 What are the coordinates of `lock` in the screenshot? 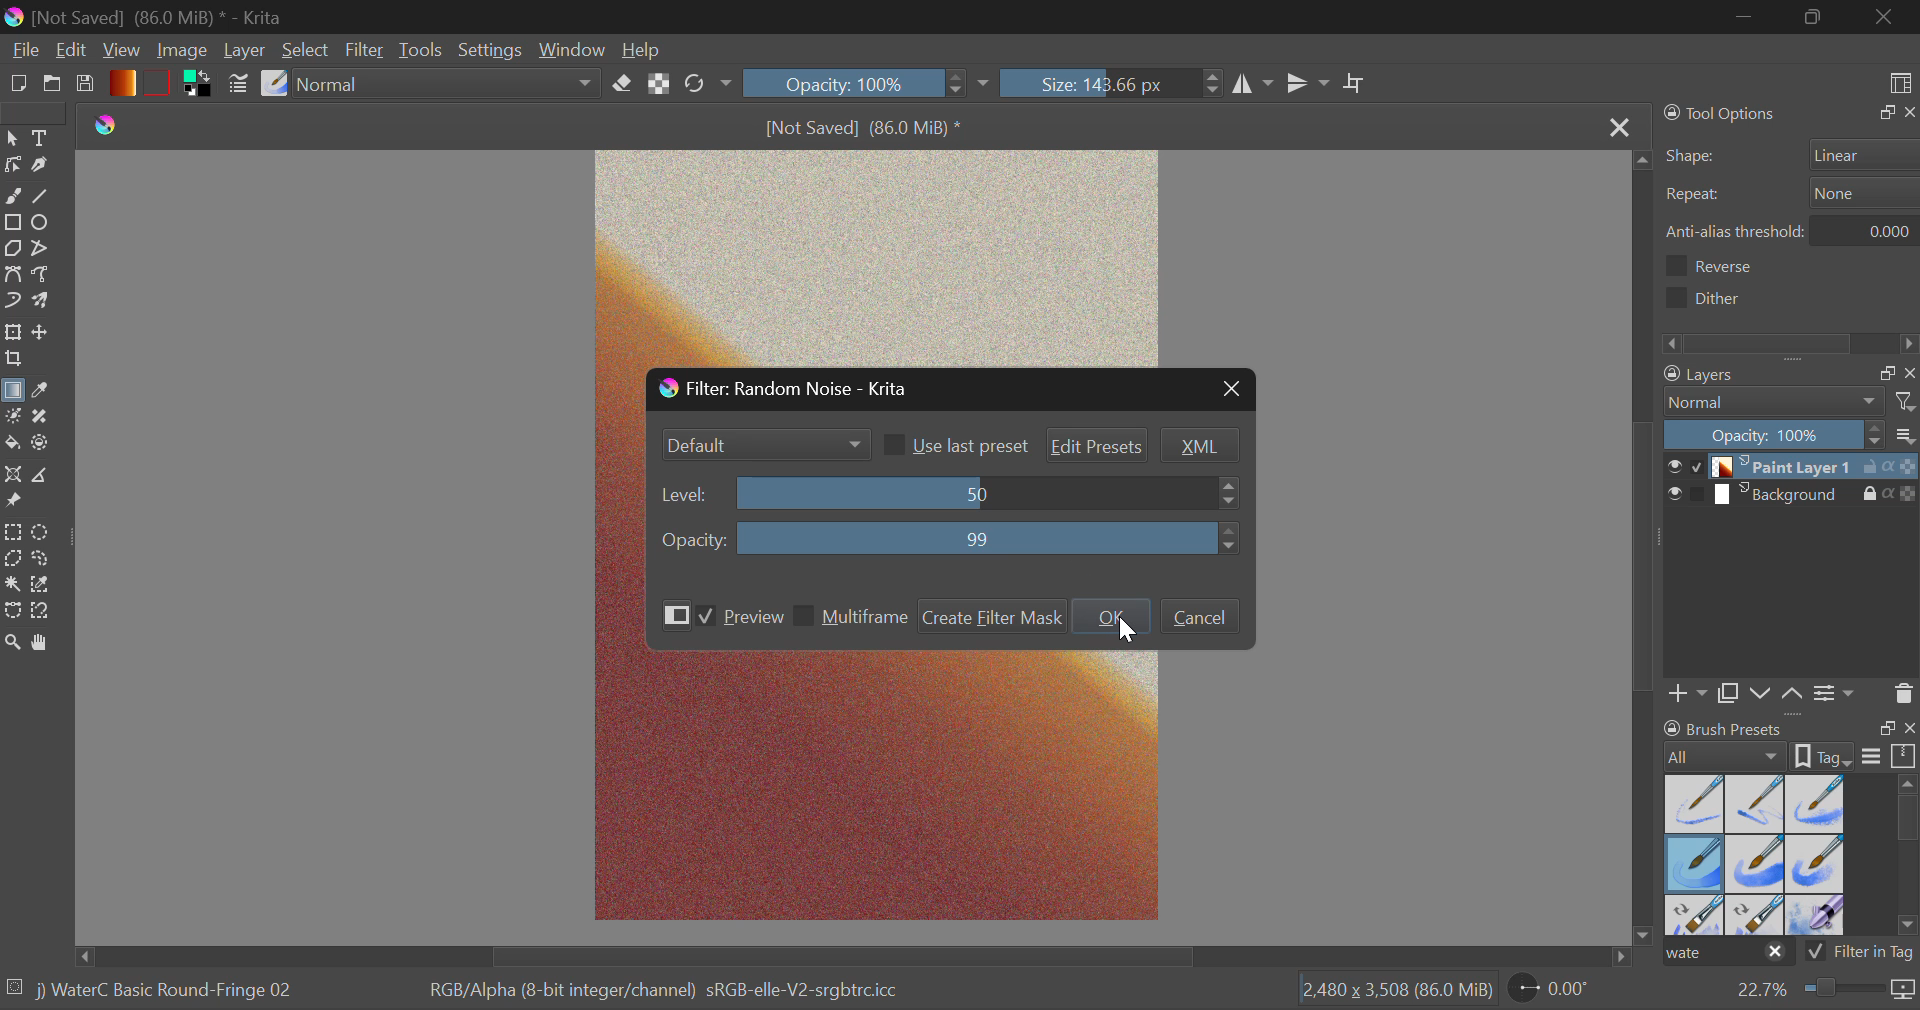 It's located at (1873, 495).